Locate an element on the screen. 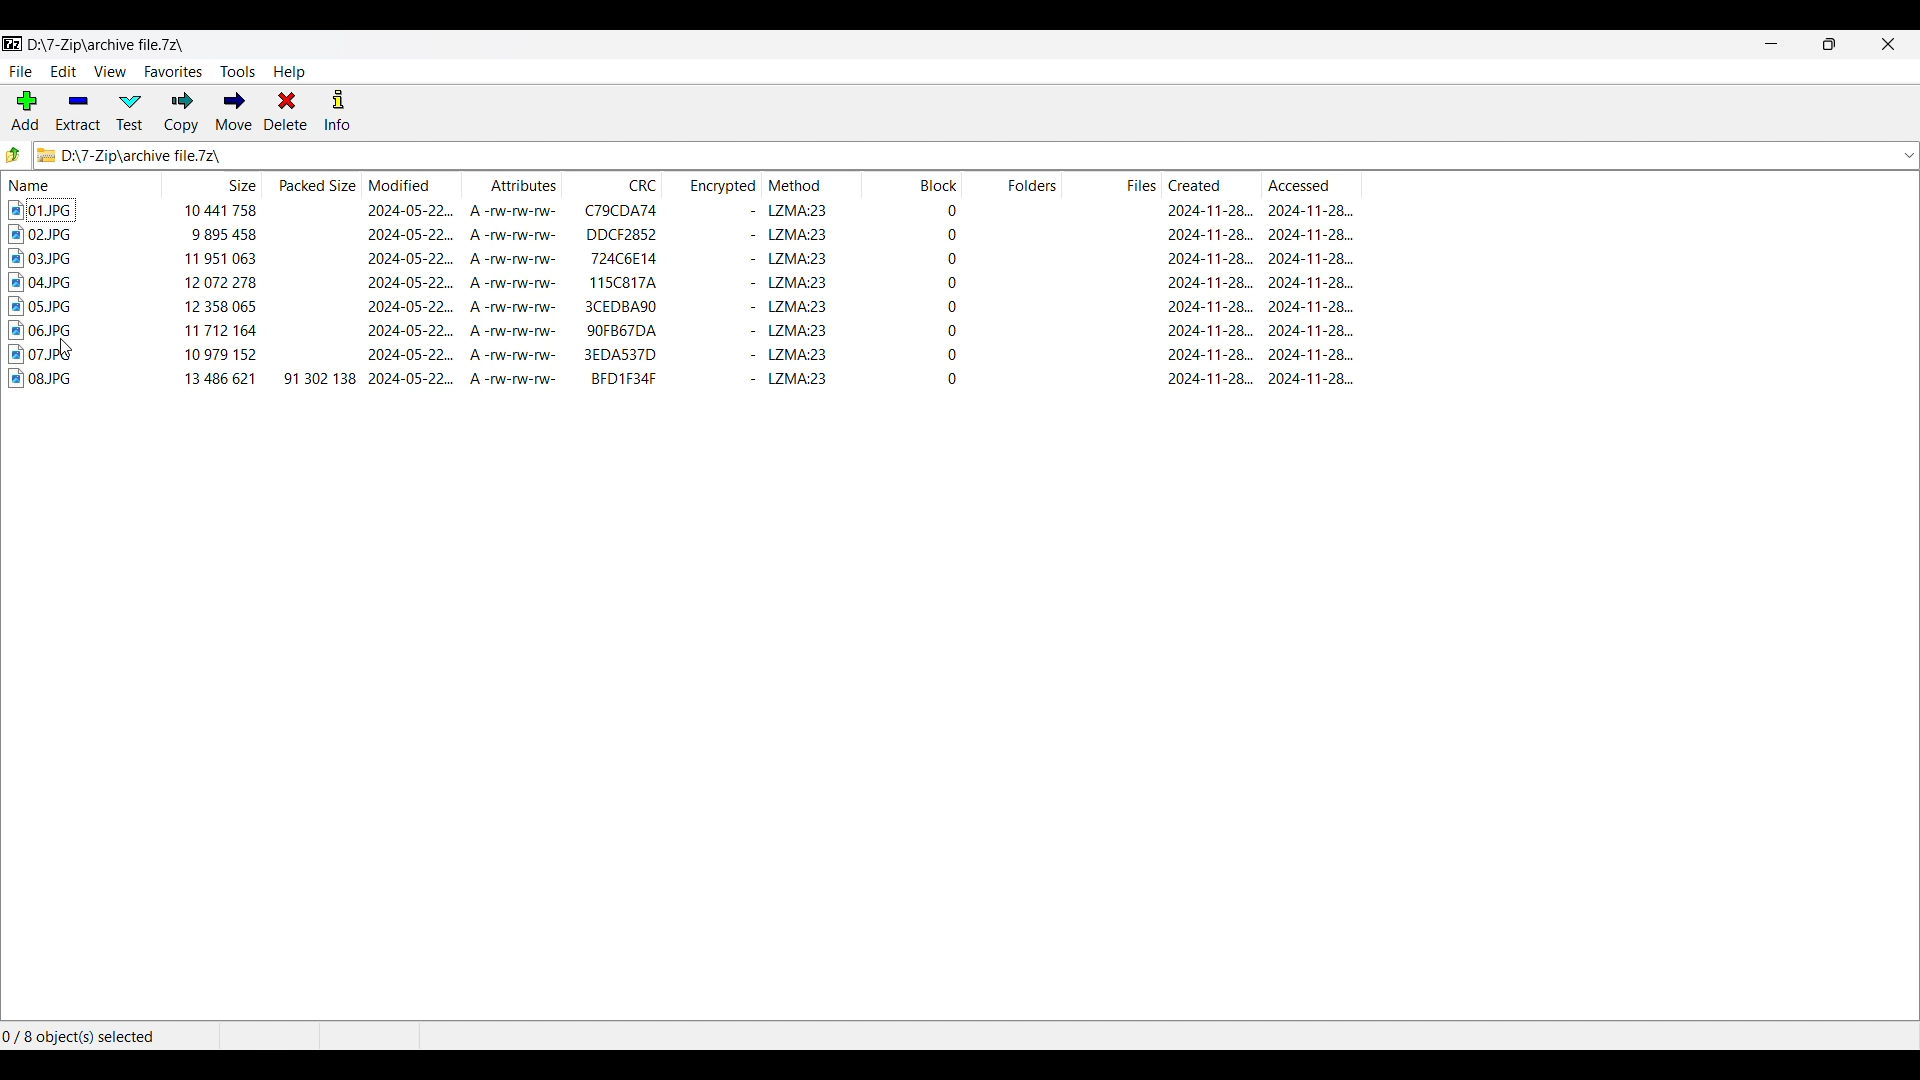 Image resolution: width=1920 pixels, height=1080 pixels. attributes is located at coordinates (512, 282).